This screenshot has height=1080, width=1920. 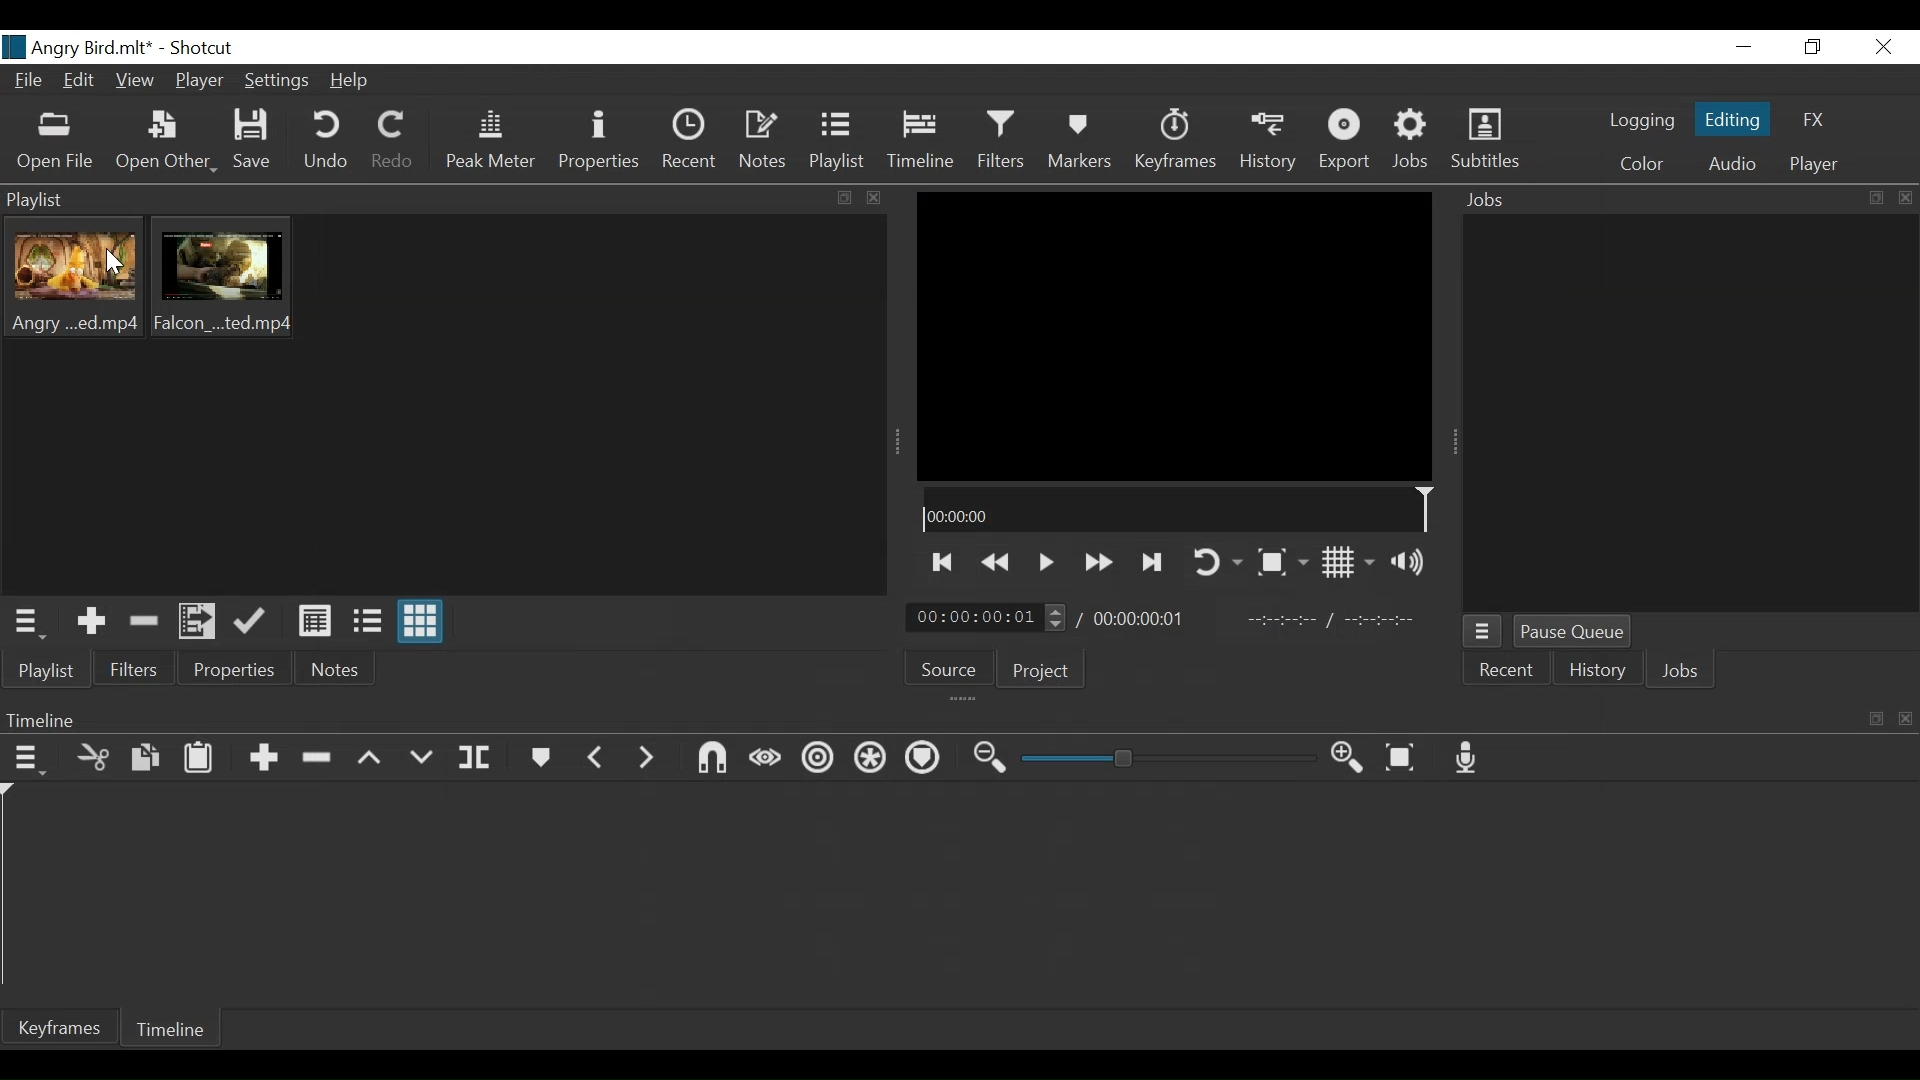 What do you see at coordinates (232, 669) in the screenshot?
I see `Properties` at bounding box center [232, 669].